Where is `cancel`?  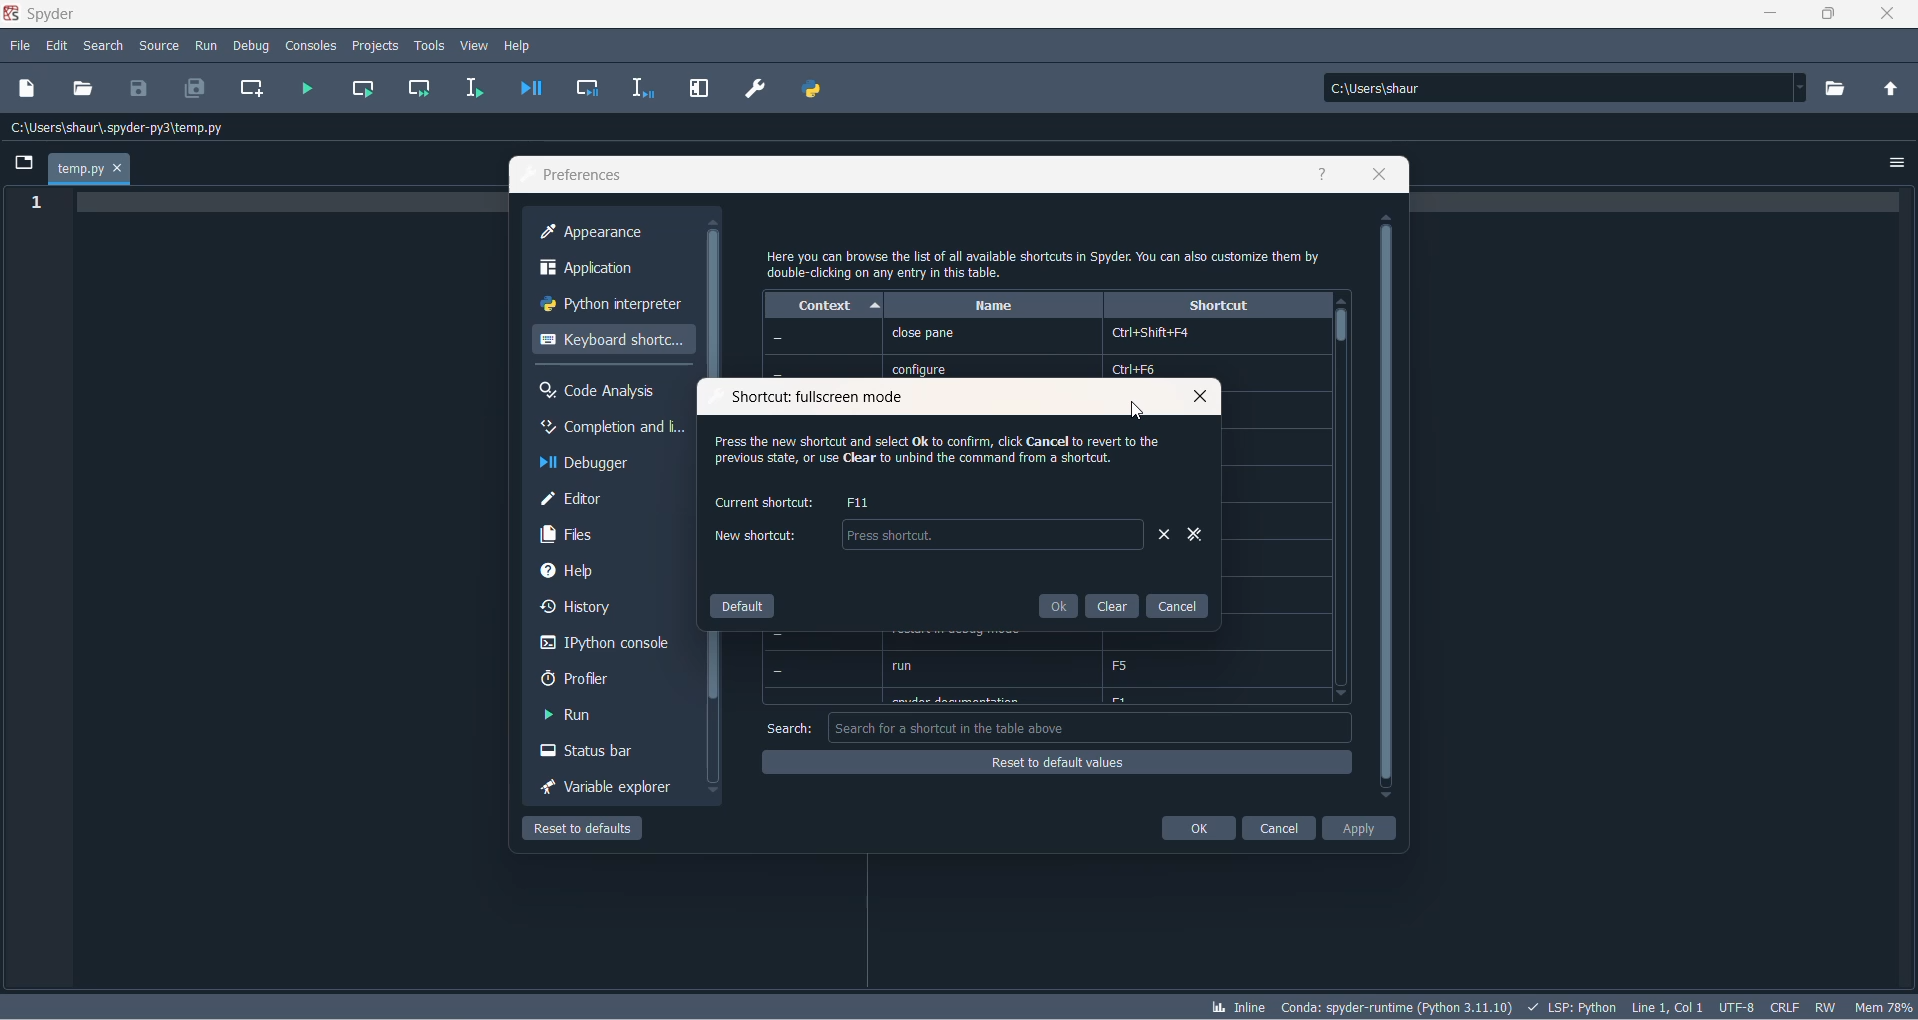 cancel is located at coordinates (1179, 607).